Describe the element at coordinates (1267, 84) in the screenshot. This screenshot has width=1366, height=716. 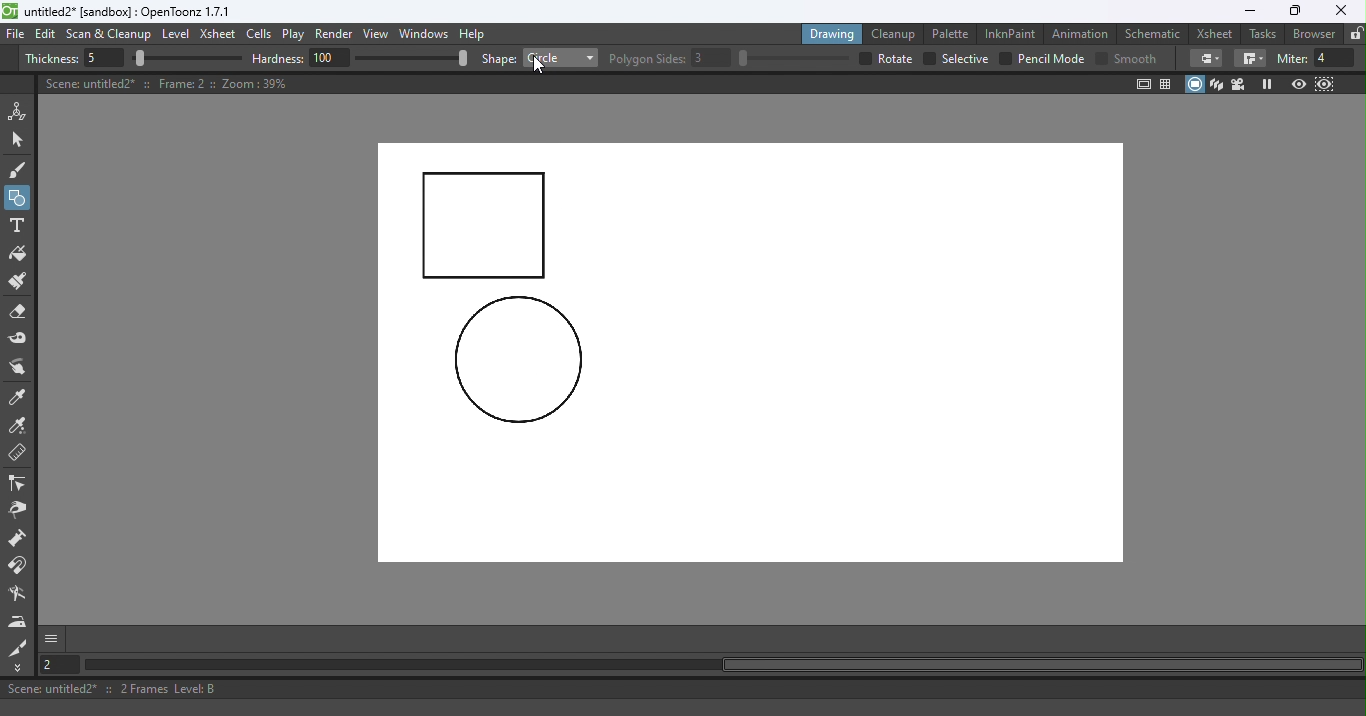
I see `Freeze` at that location.